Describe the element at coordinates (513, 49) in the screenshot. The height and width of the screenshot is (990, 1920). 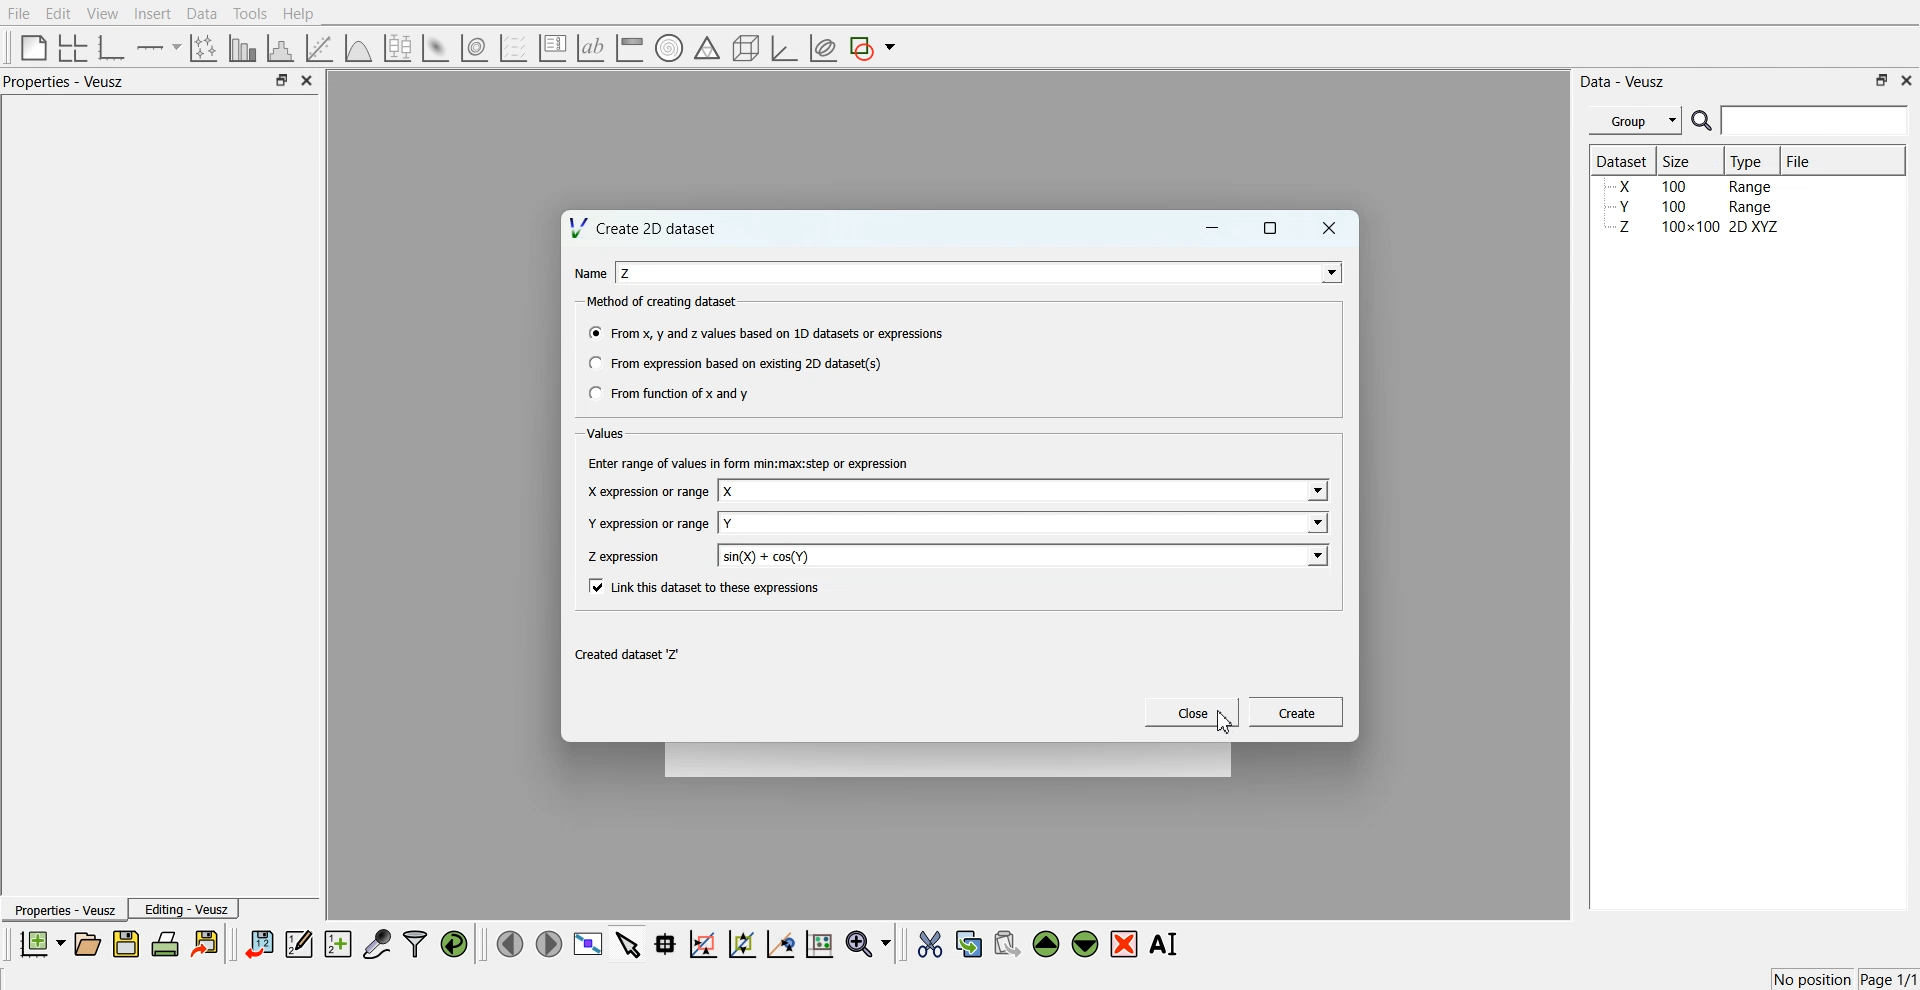
I see `Plot a vector field` at that location.